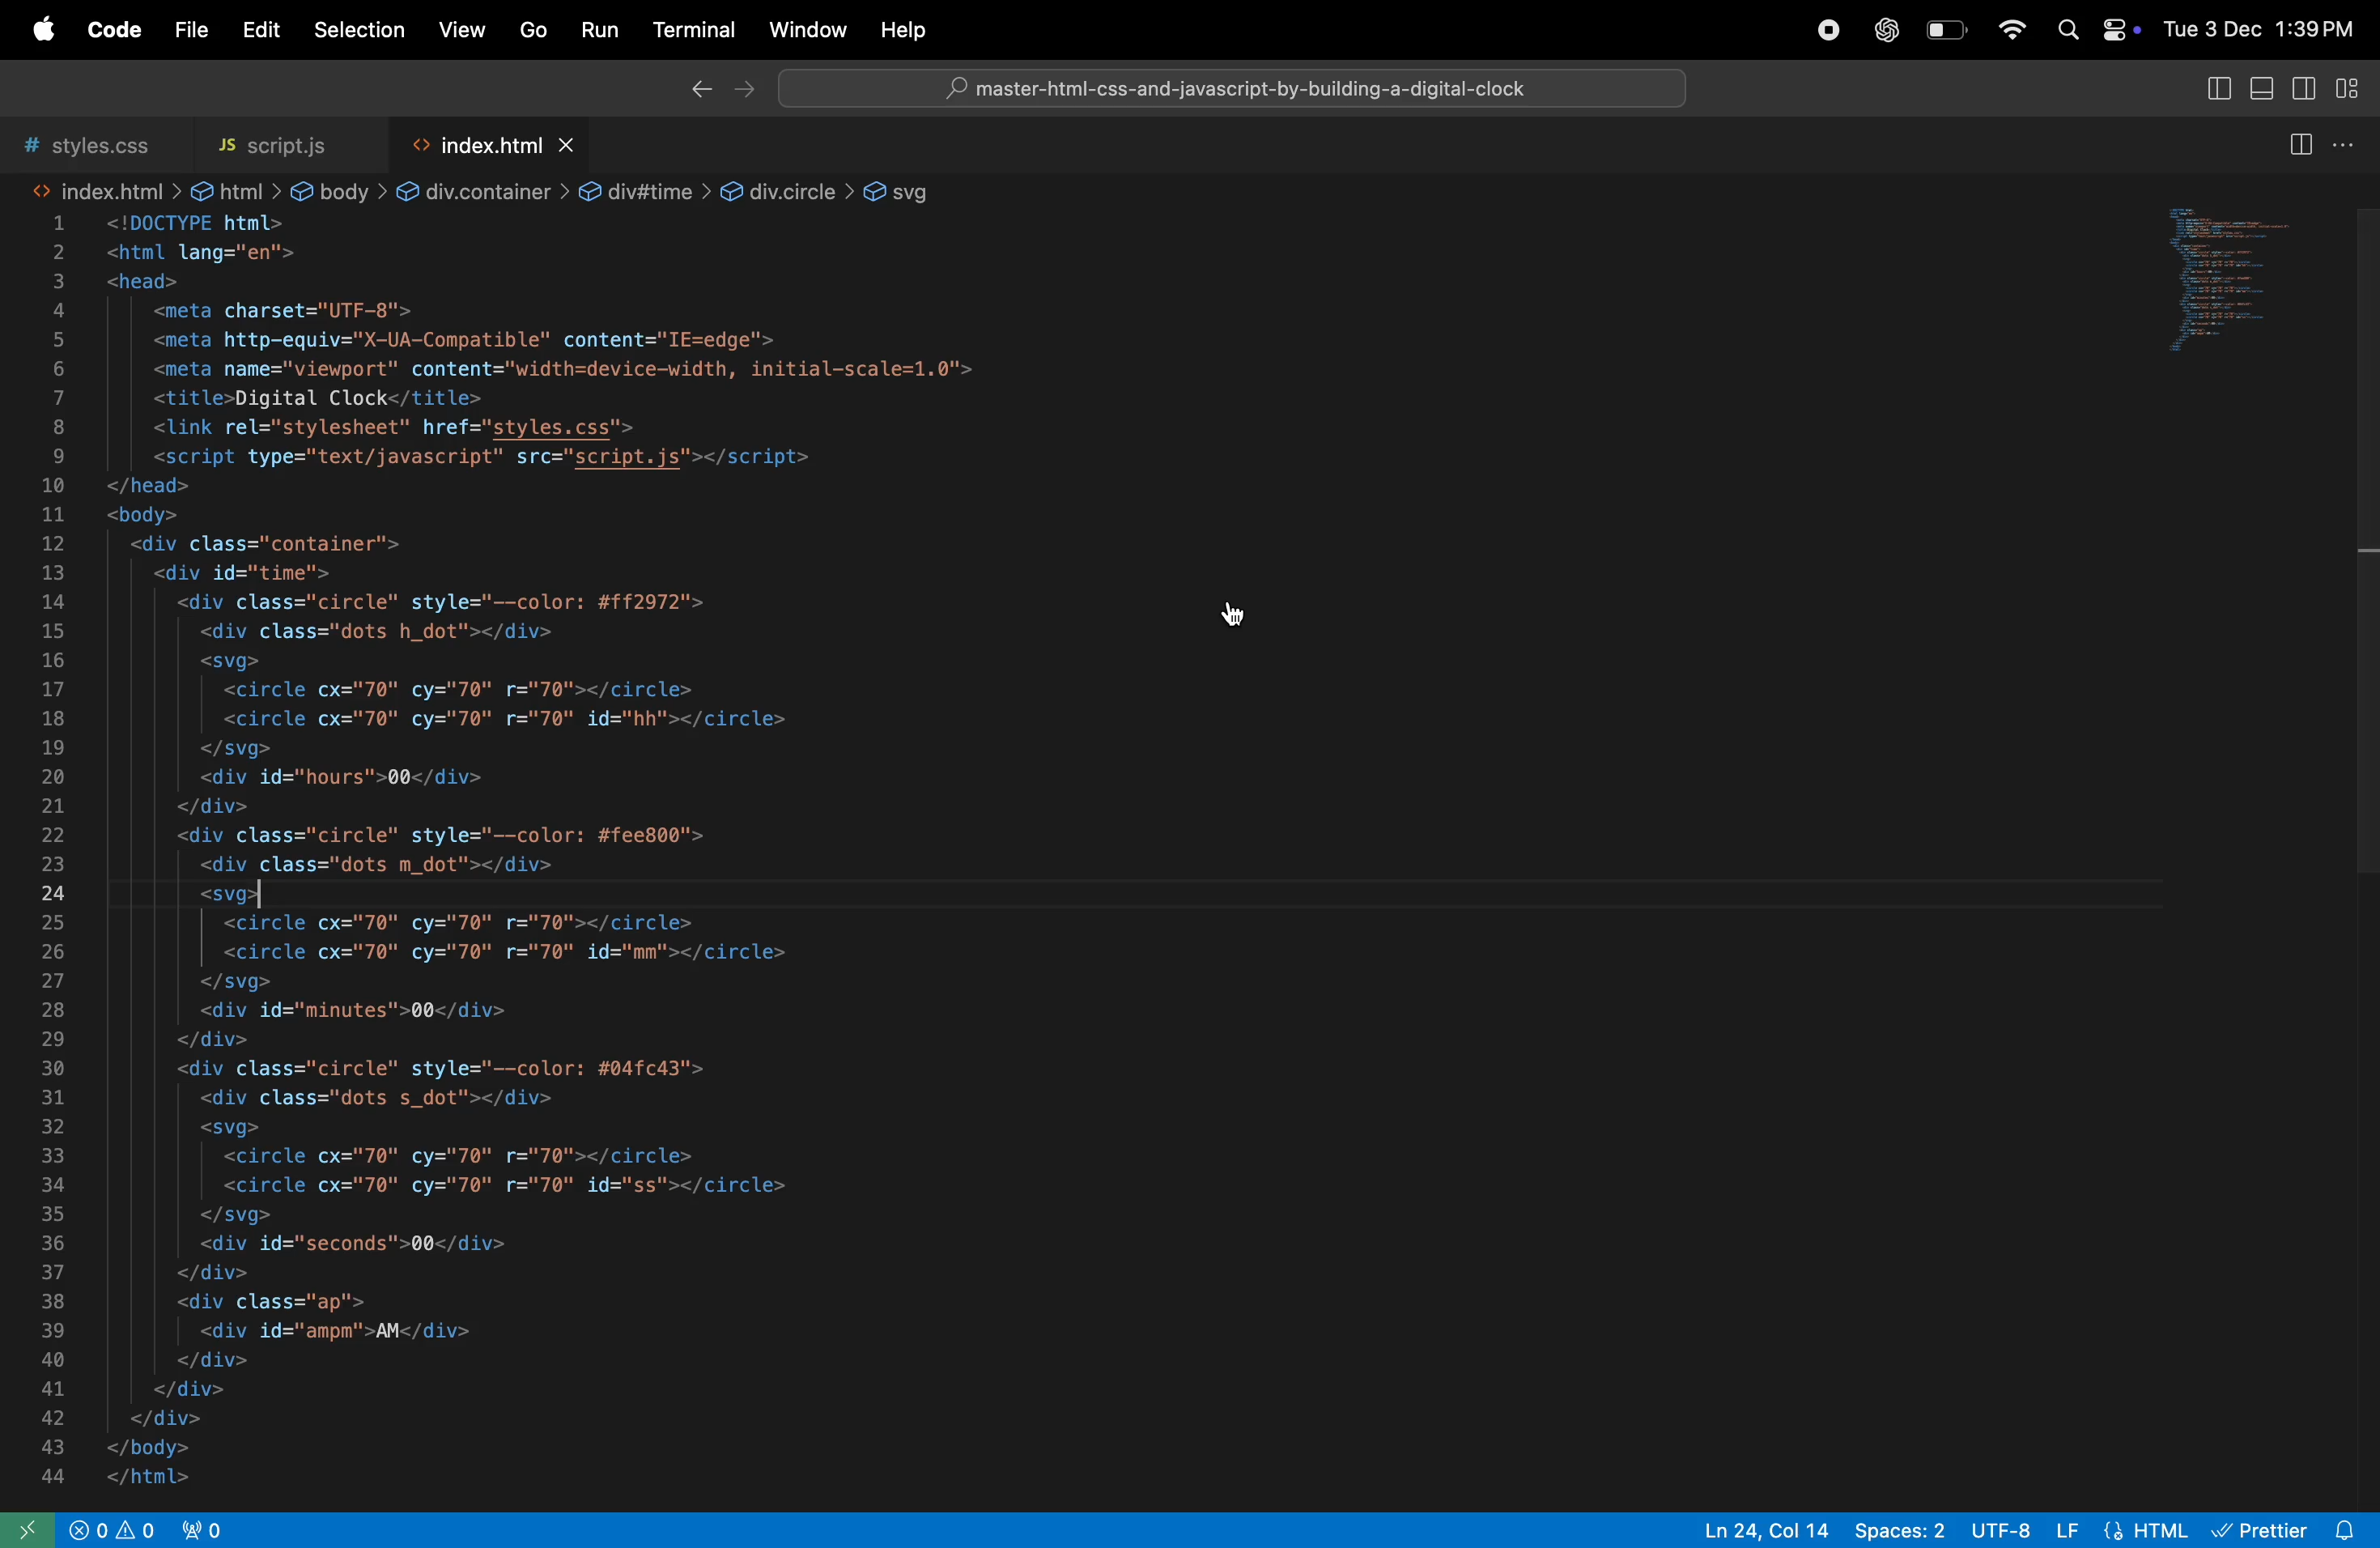  I want to click on open remote window, so click(31, 1530).